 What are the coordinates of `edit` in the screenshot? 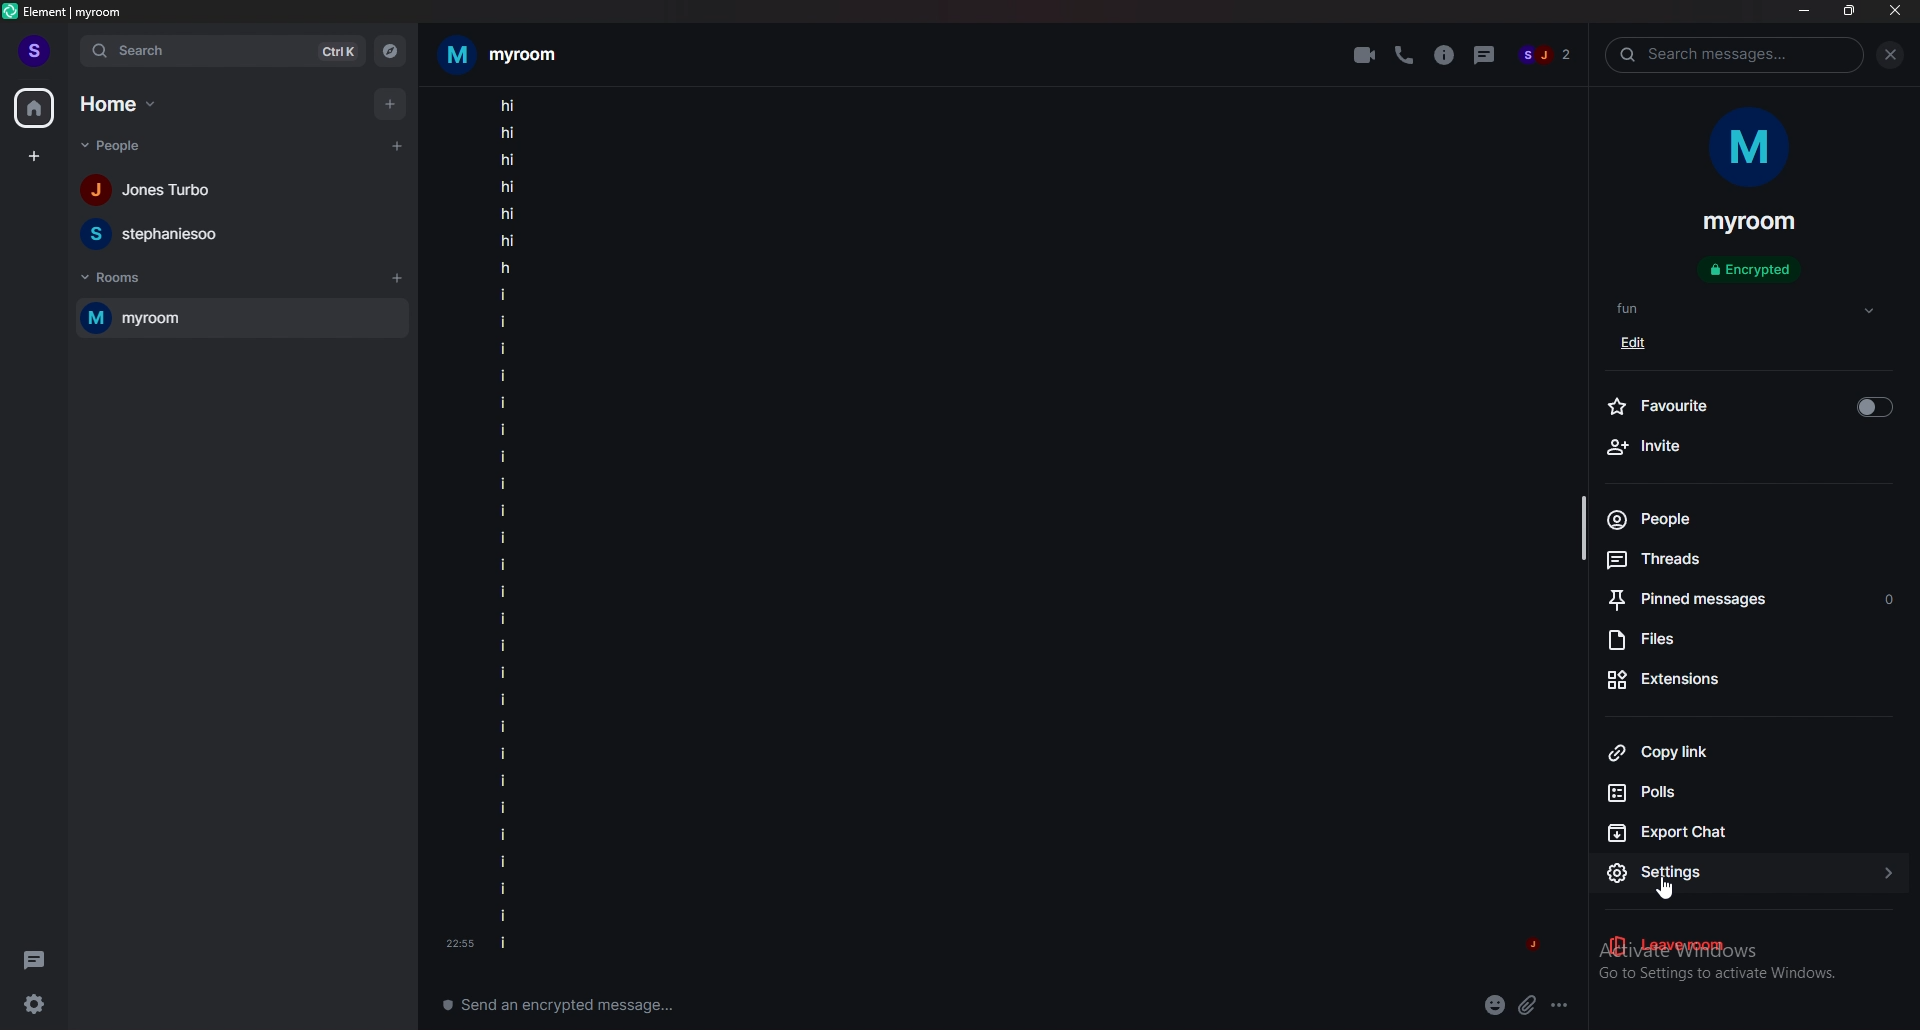 It's located at (1640, 343).